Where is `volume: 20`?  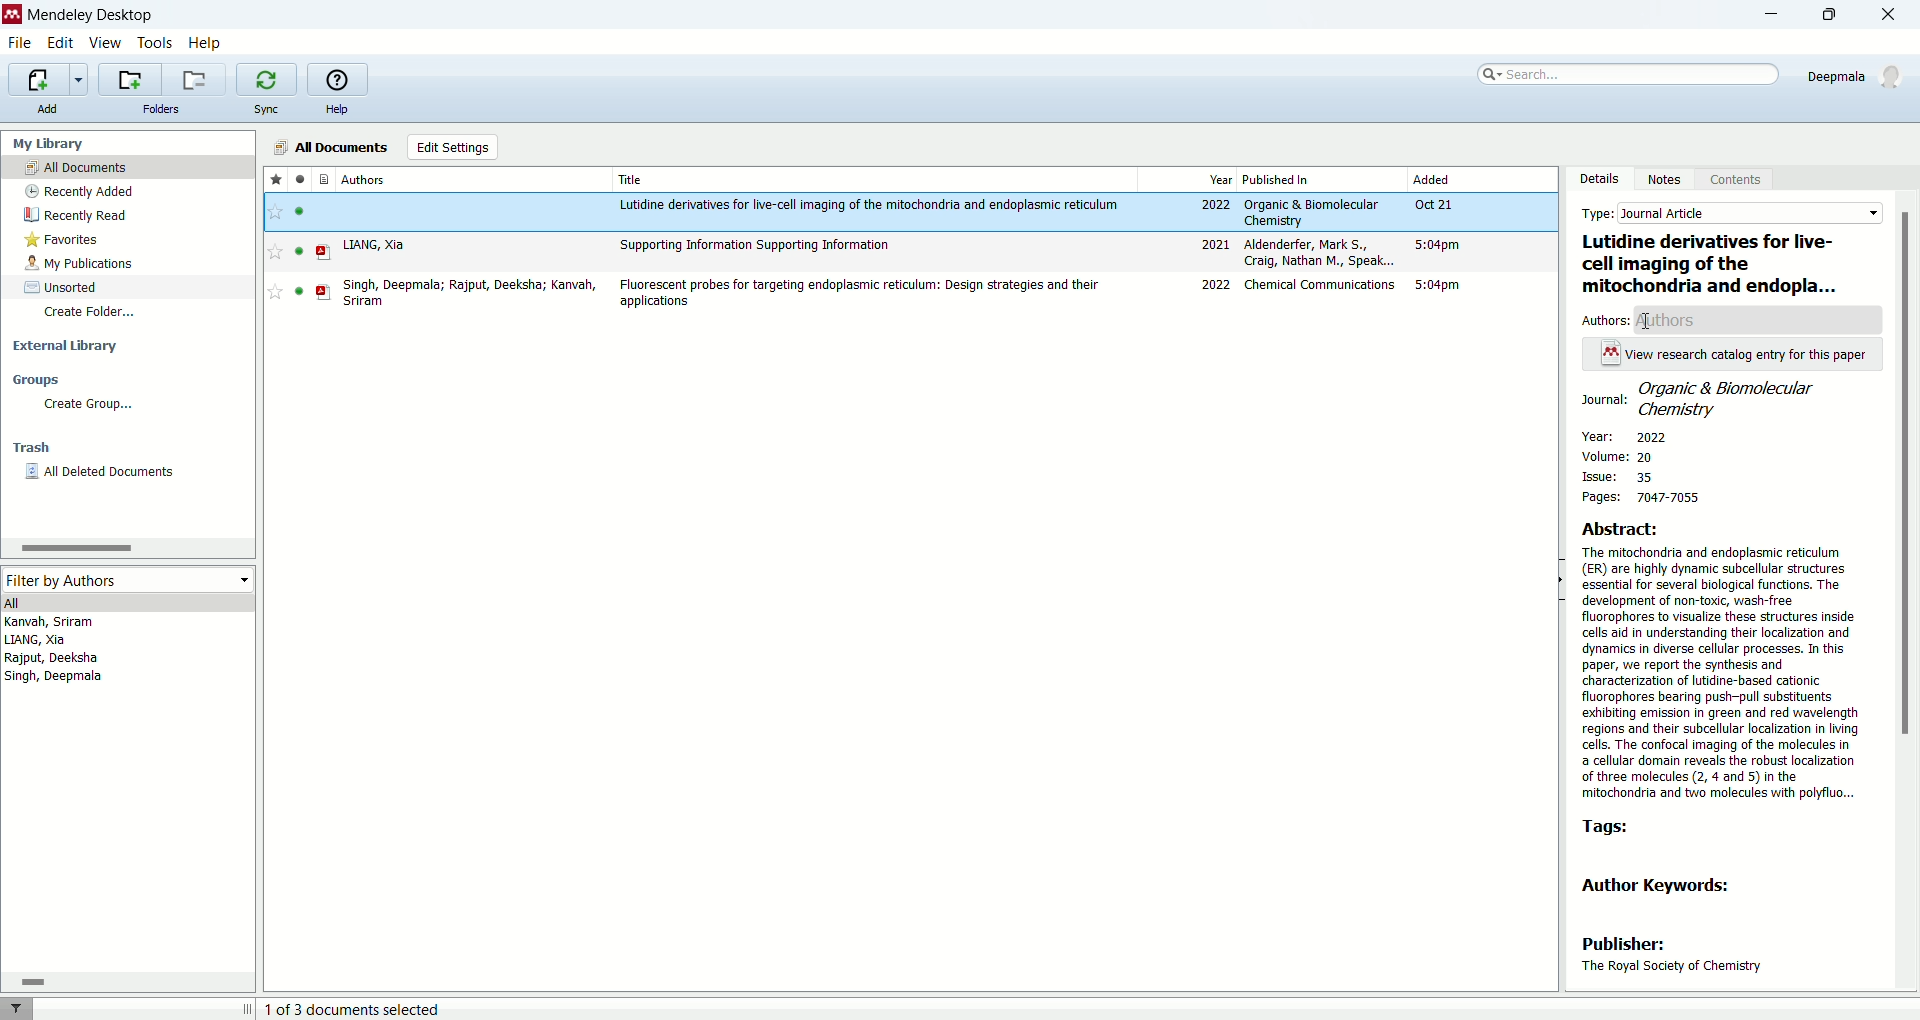 volume: 20 is located at coordinates (1627, 458).